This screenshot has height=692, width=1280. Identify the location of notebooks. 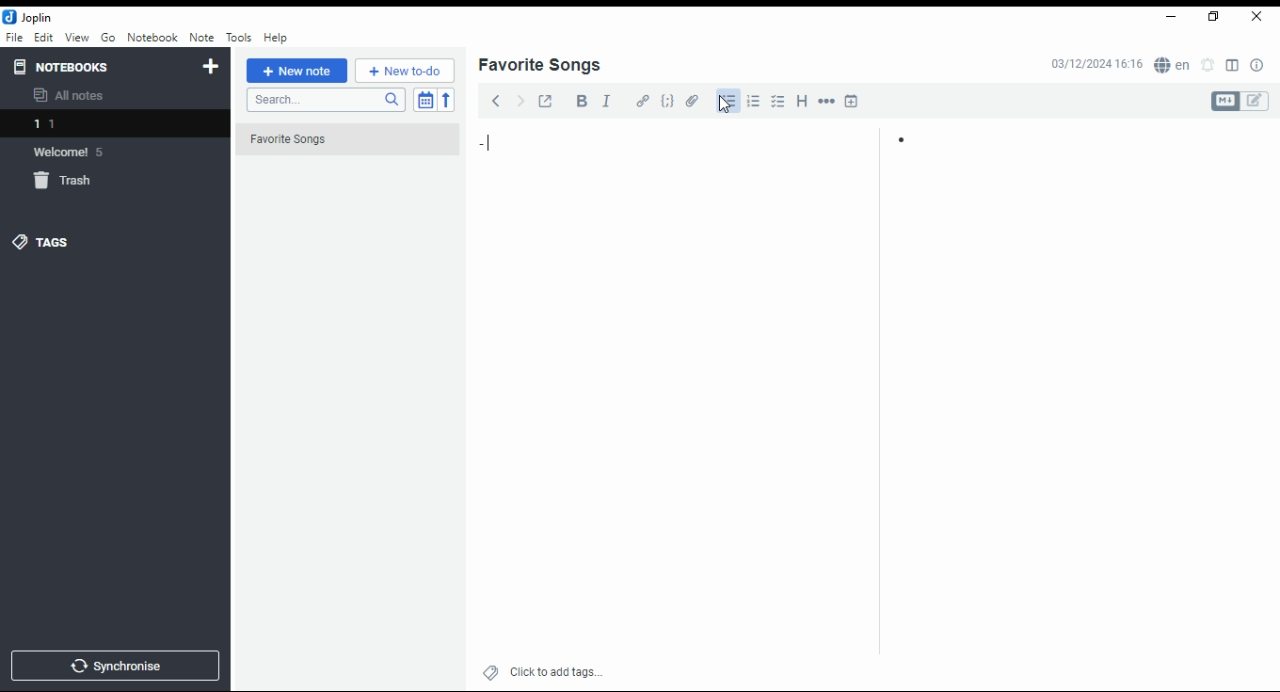
(97, 66).